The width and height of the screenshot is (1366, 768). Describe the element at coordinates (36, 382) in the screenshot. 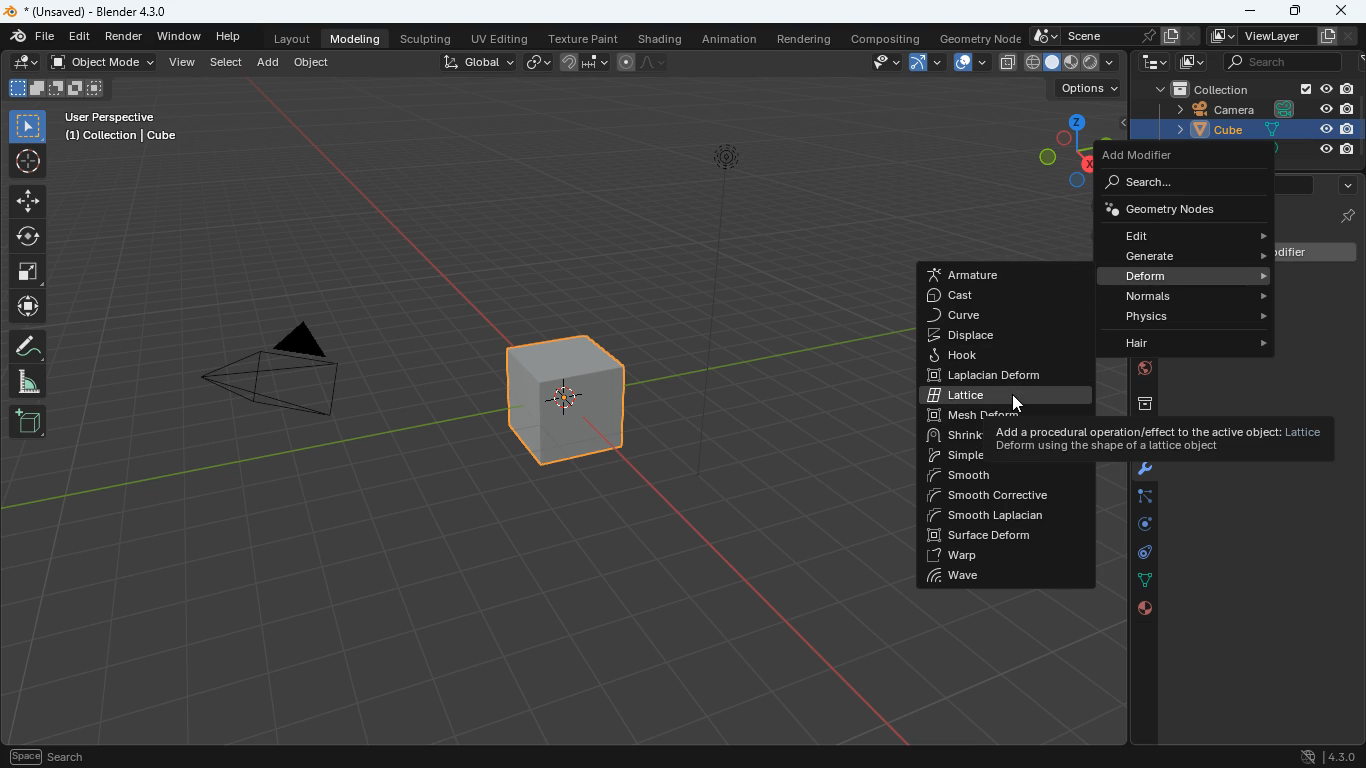

I see `angle` at that location.